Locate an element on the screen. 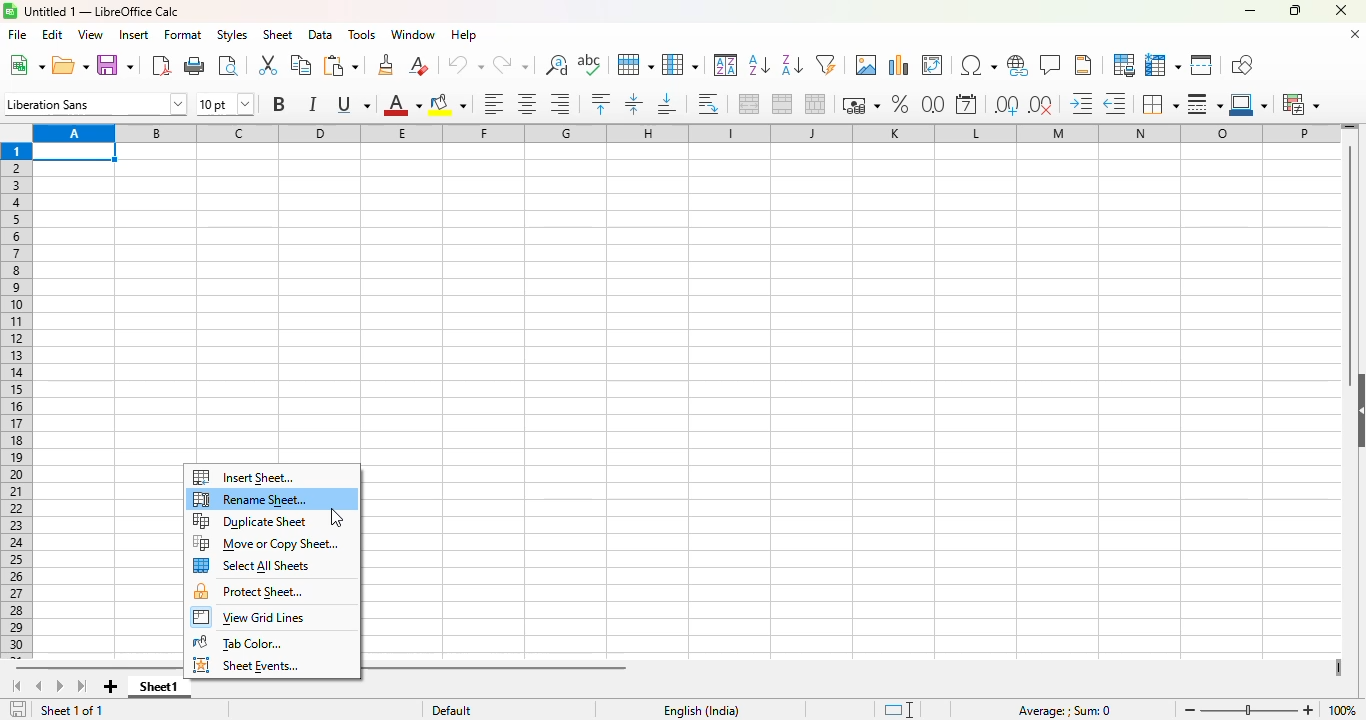 The image size is (1366, 720). help is located at coordinates (464, 35).